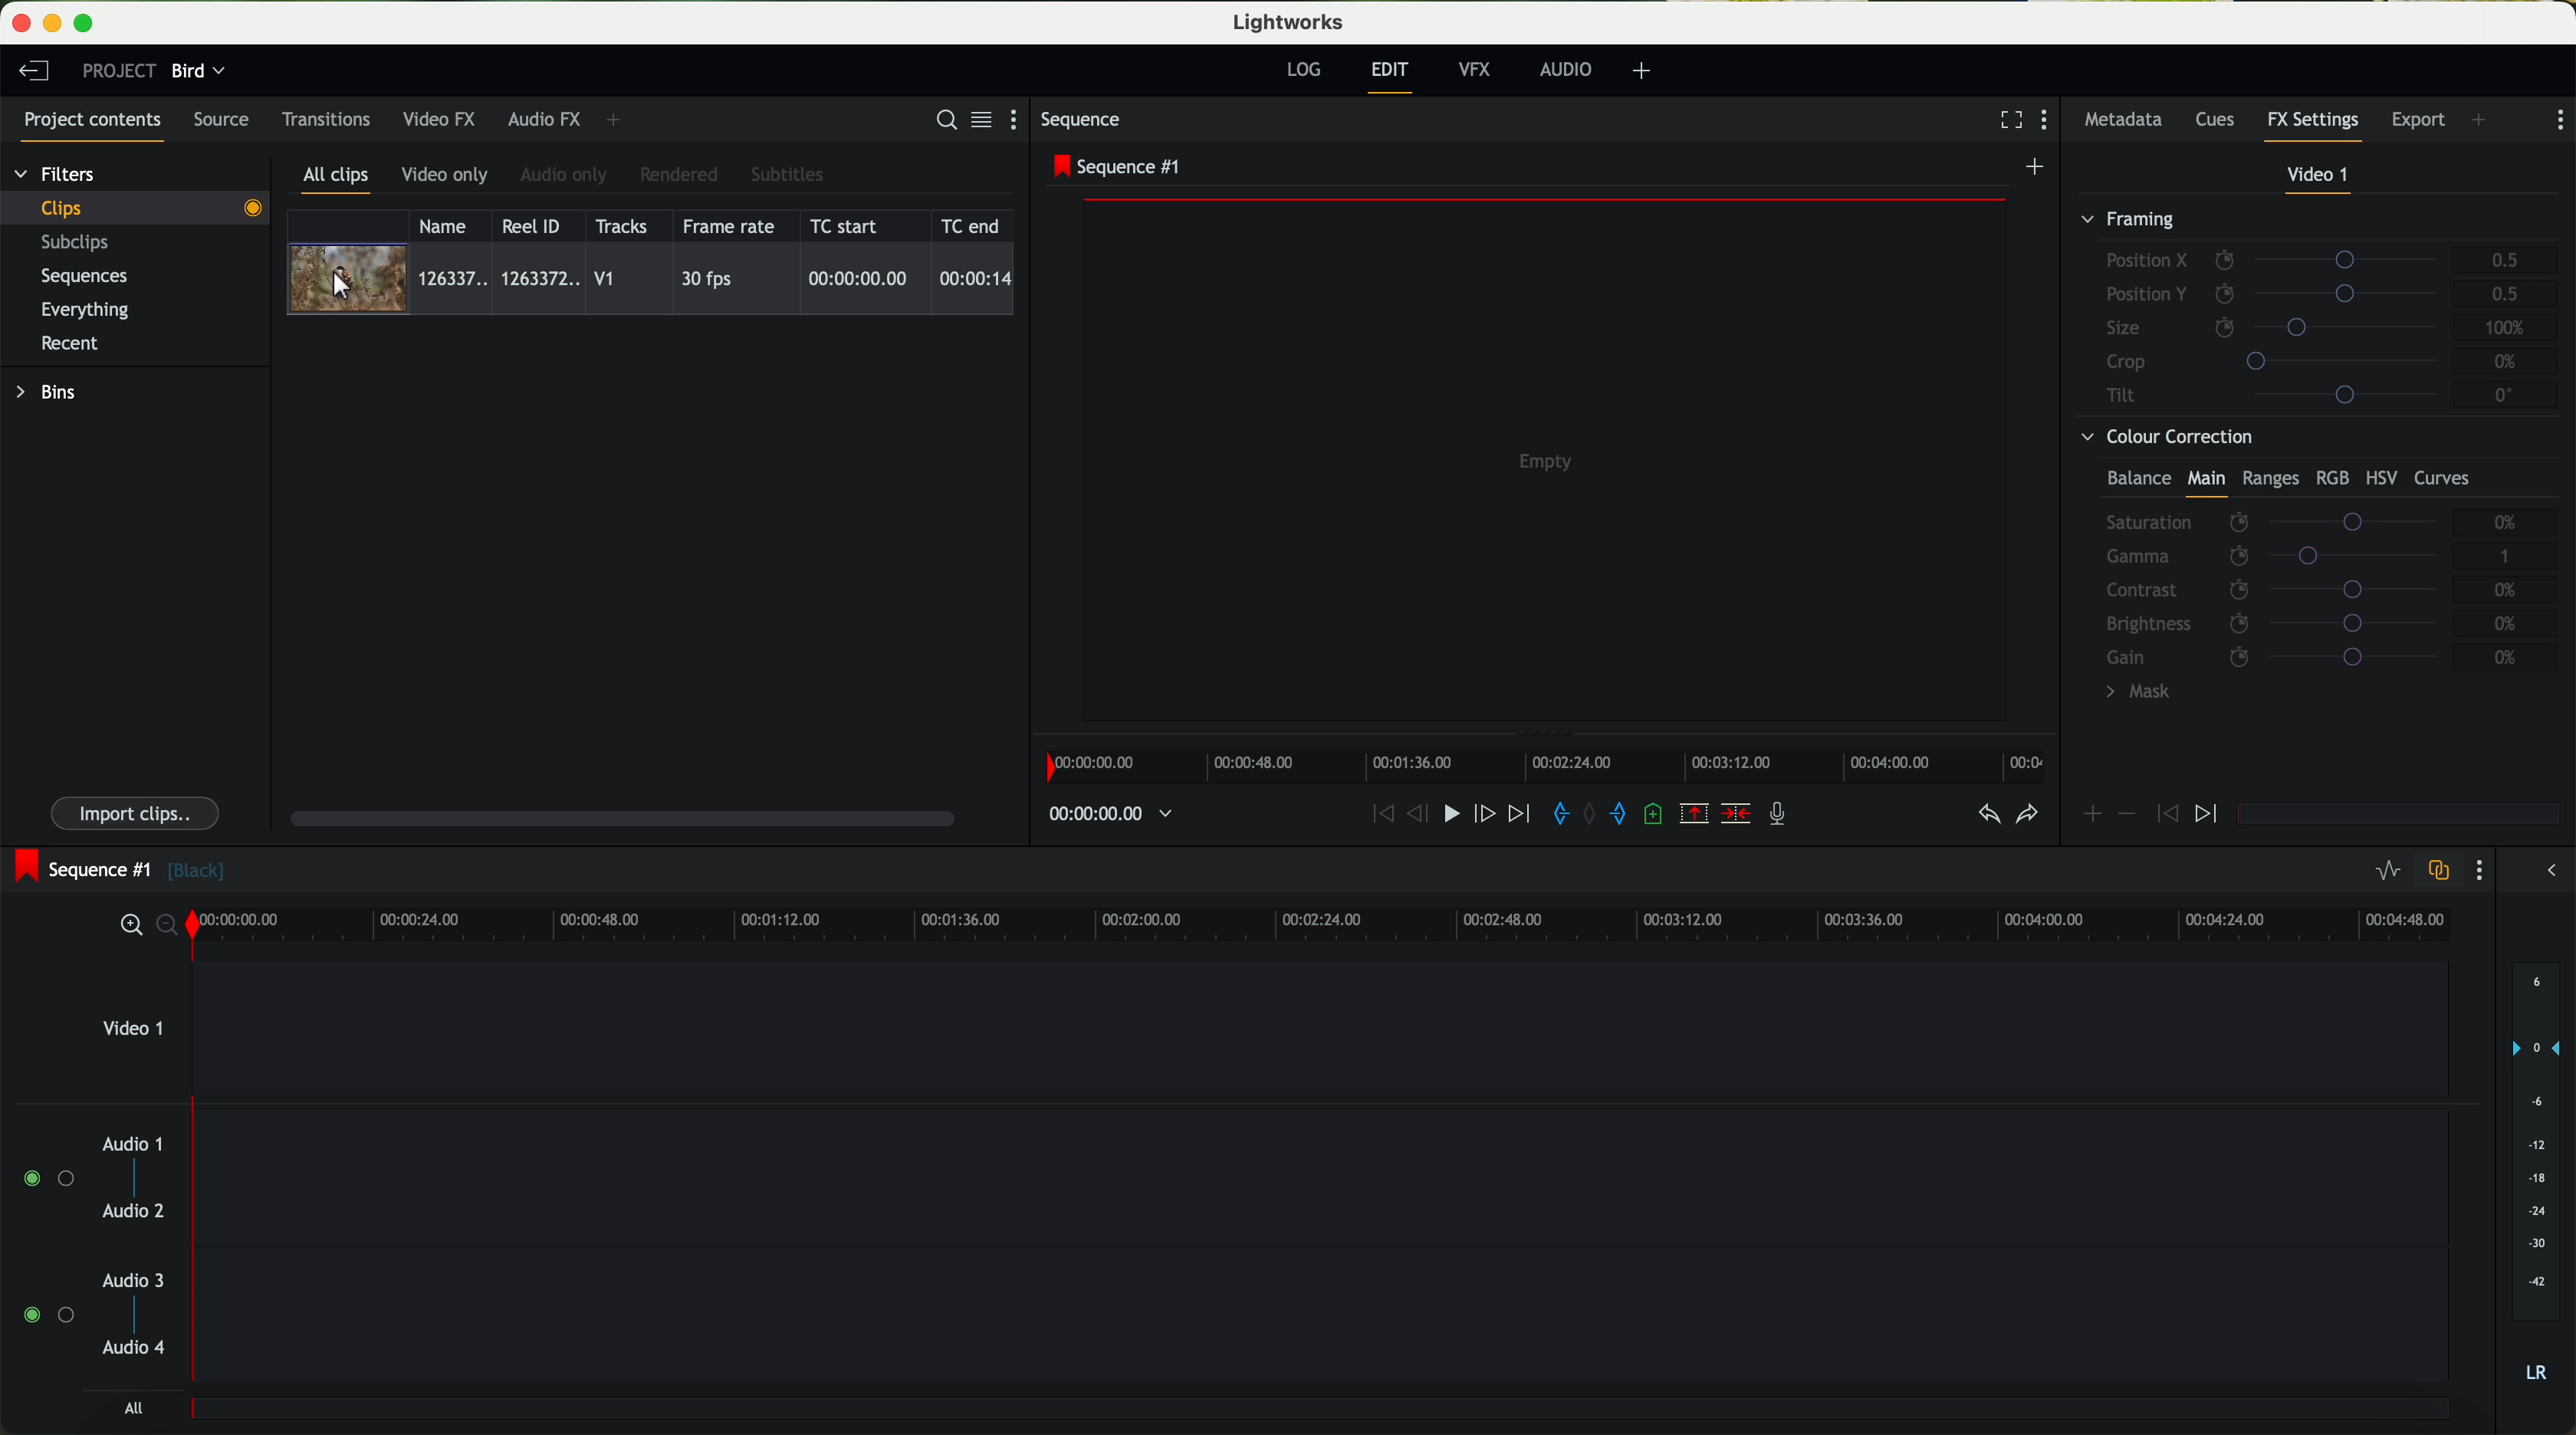 This screenshot has width=2576, height=1435. I want to click on brightness, so click(2284, 624).